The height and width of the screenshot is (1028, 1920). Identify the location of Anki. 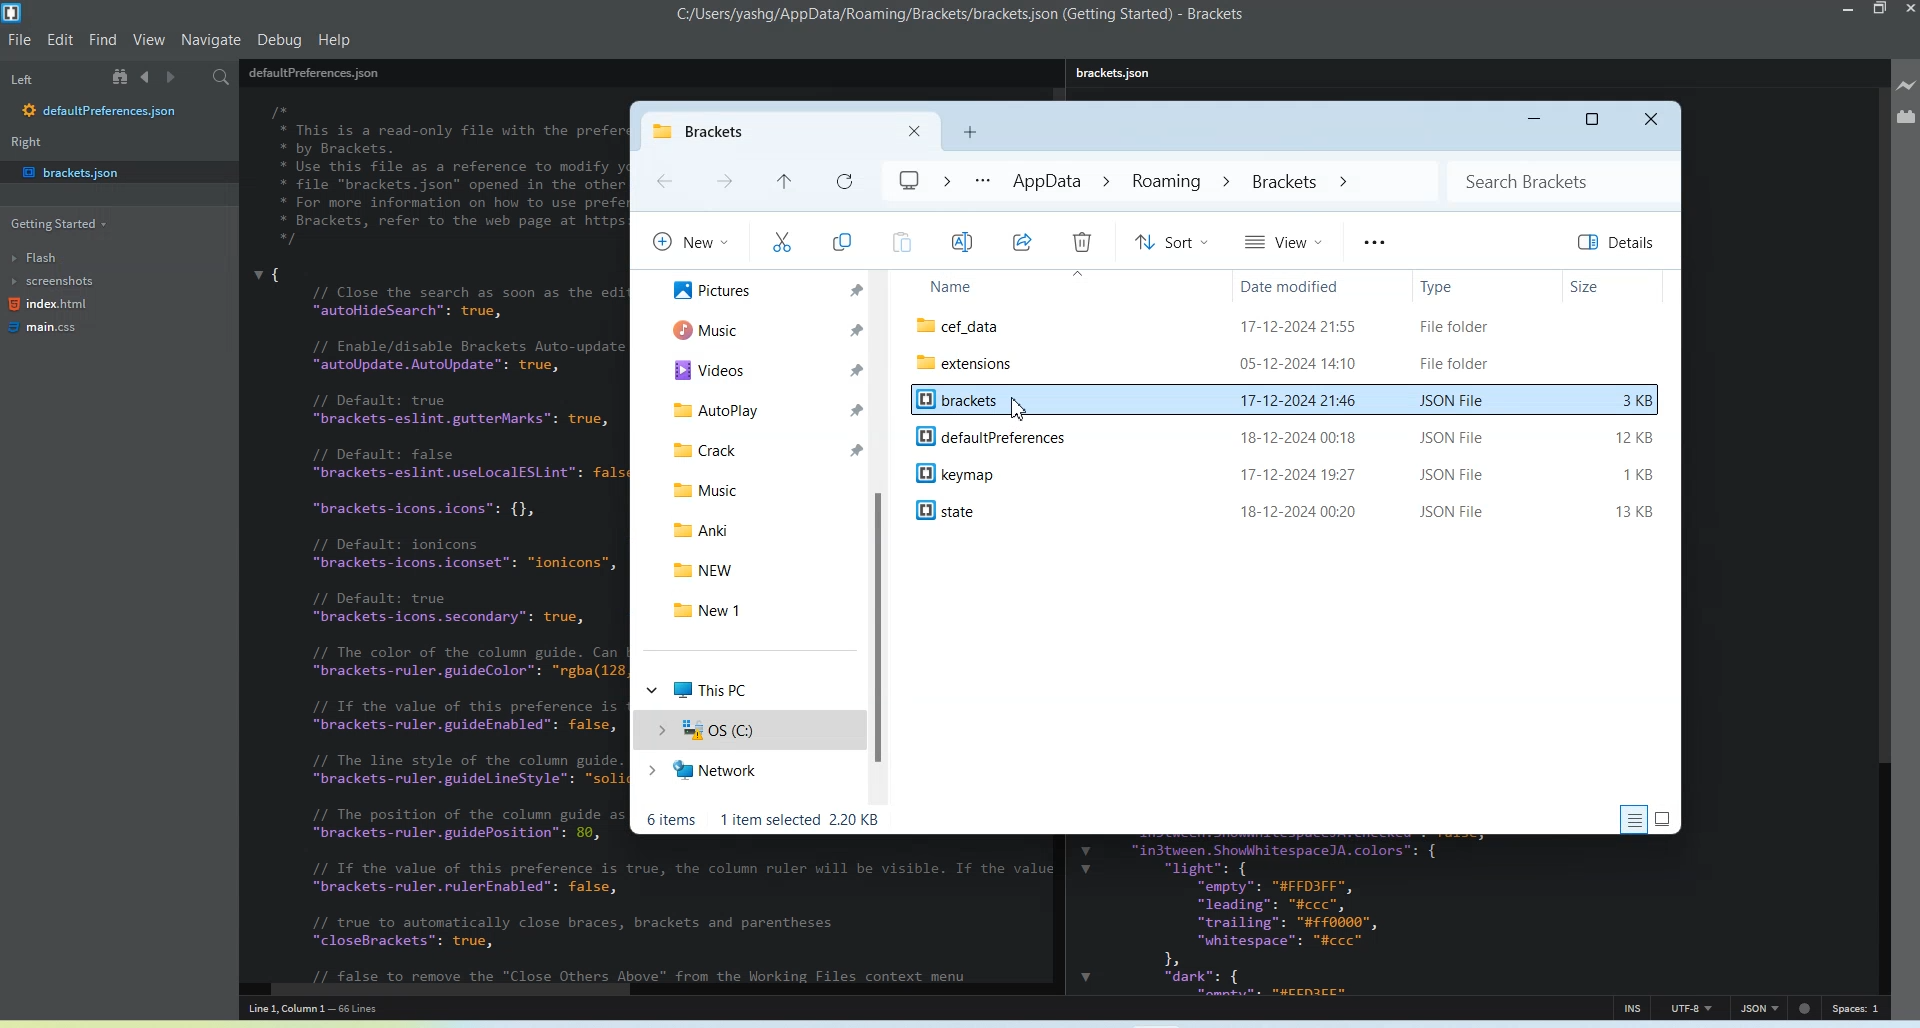
(758, 531).